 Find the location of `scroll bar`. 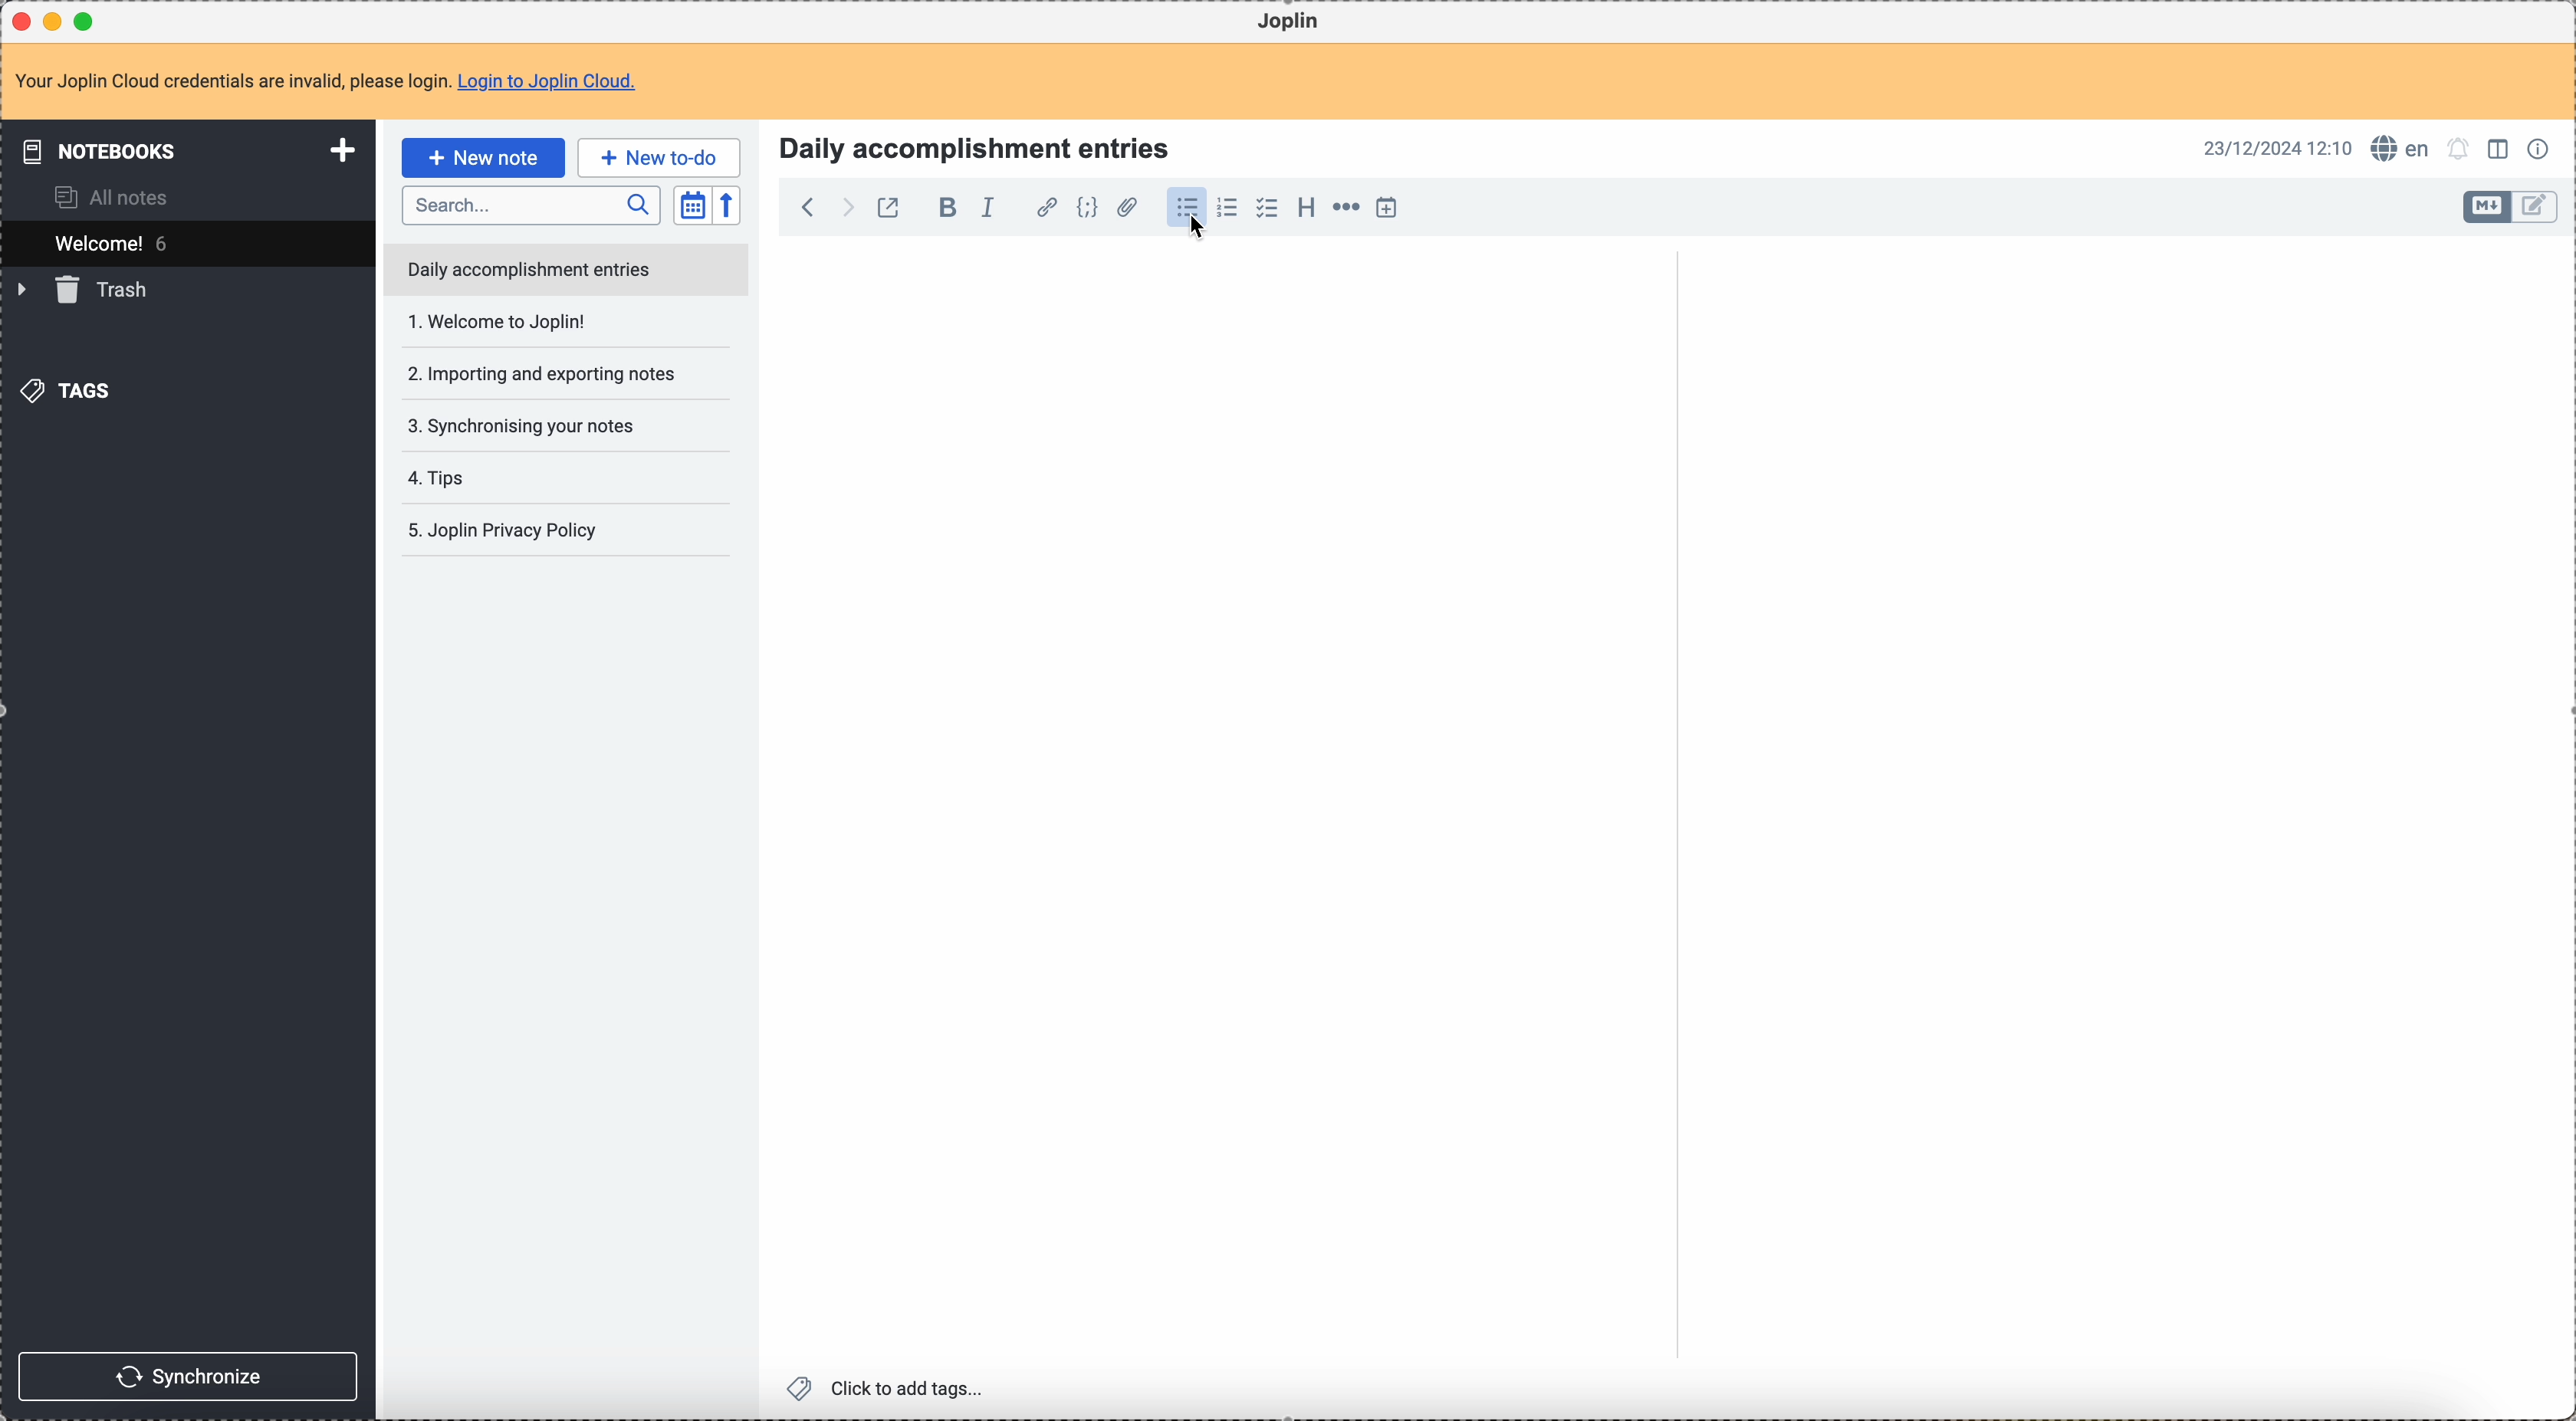

scroll bar is located at coordinates (1670, 393).